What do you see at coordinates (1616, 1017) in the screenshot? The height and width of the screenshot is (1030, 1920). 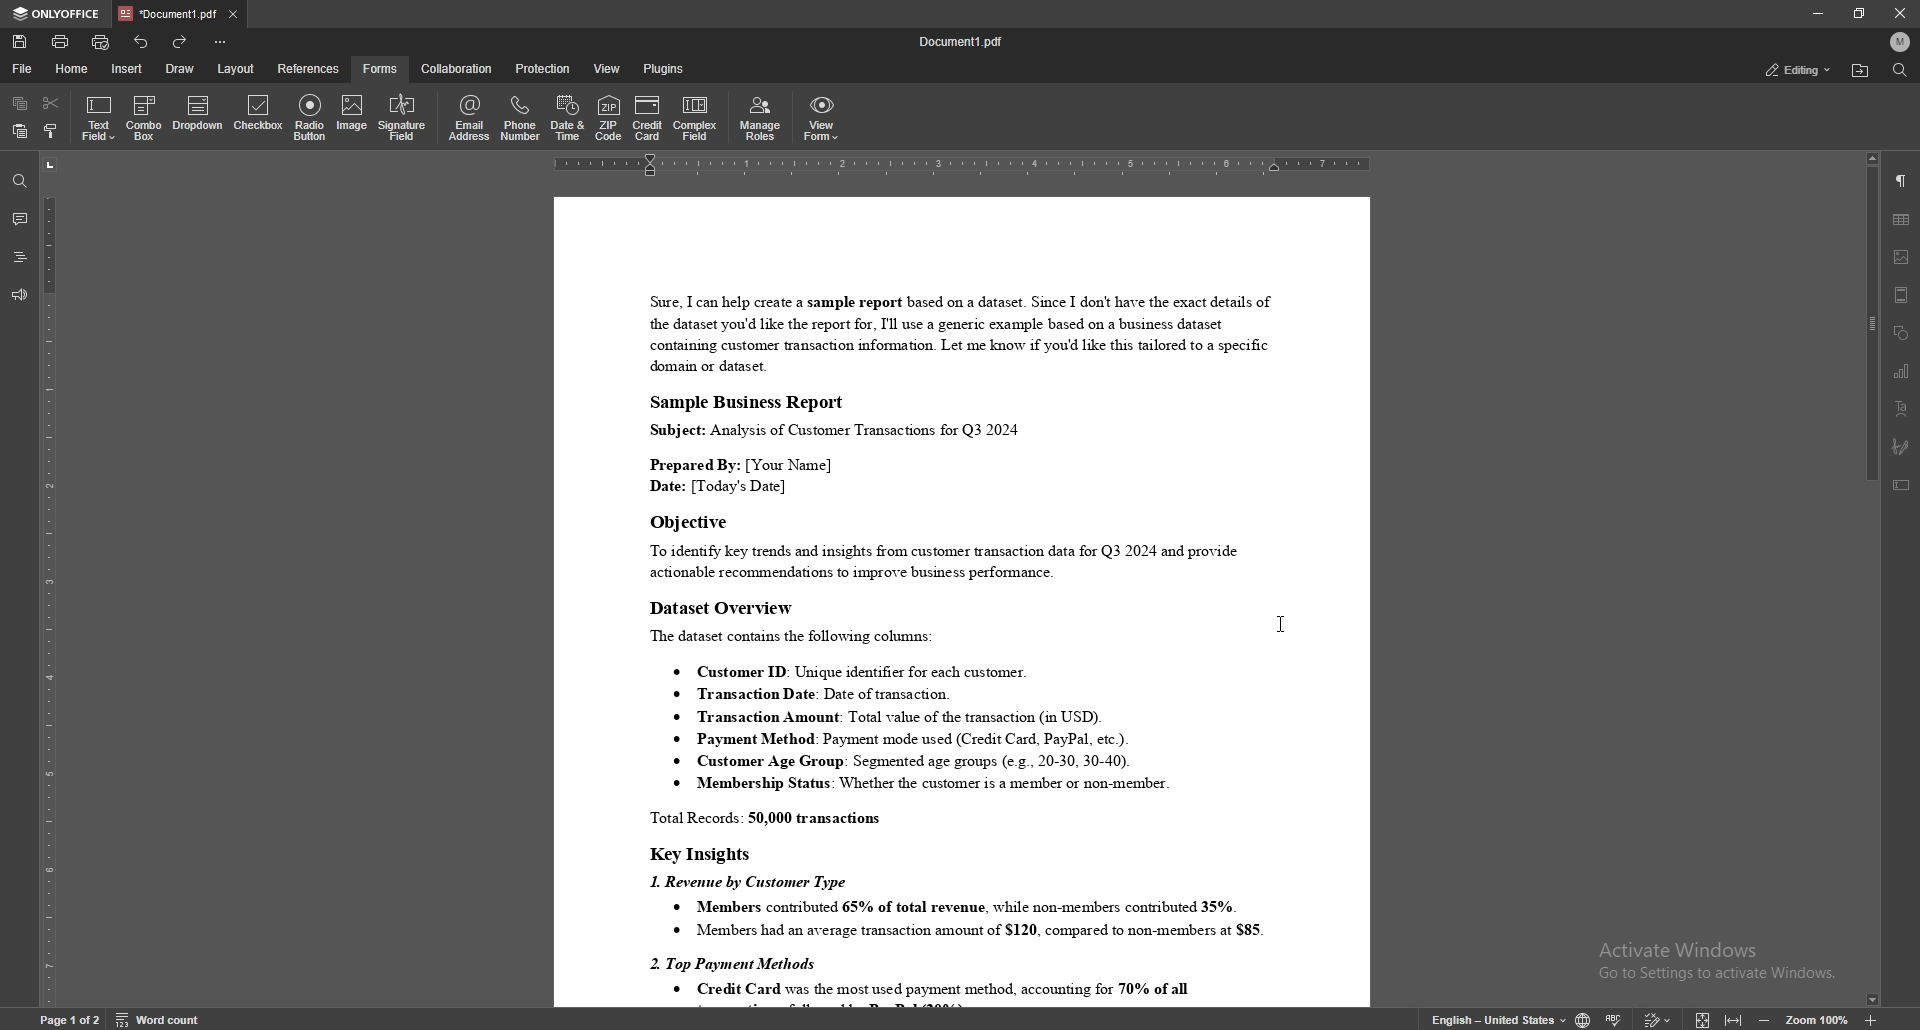 I see `spell check` at bounding box center [1616, 1017].